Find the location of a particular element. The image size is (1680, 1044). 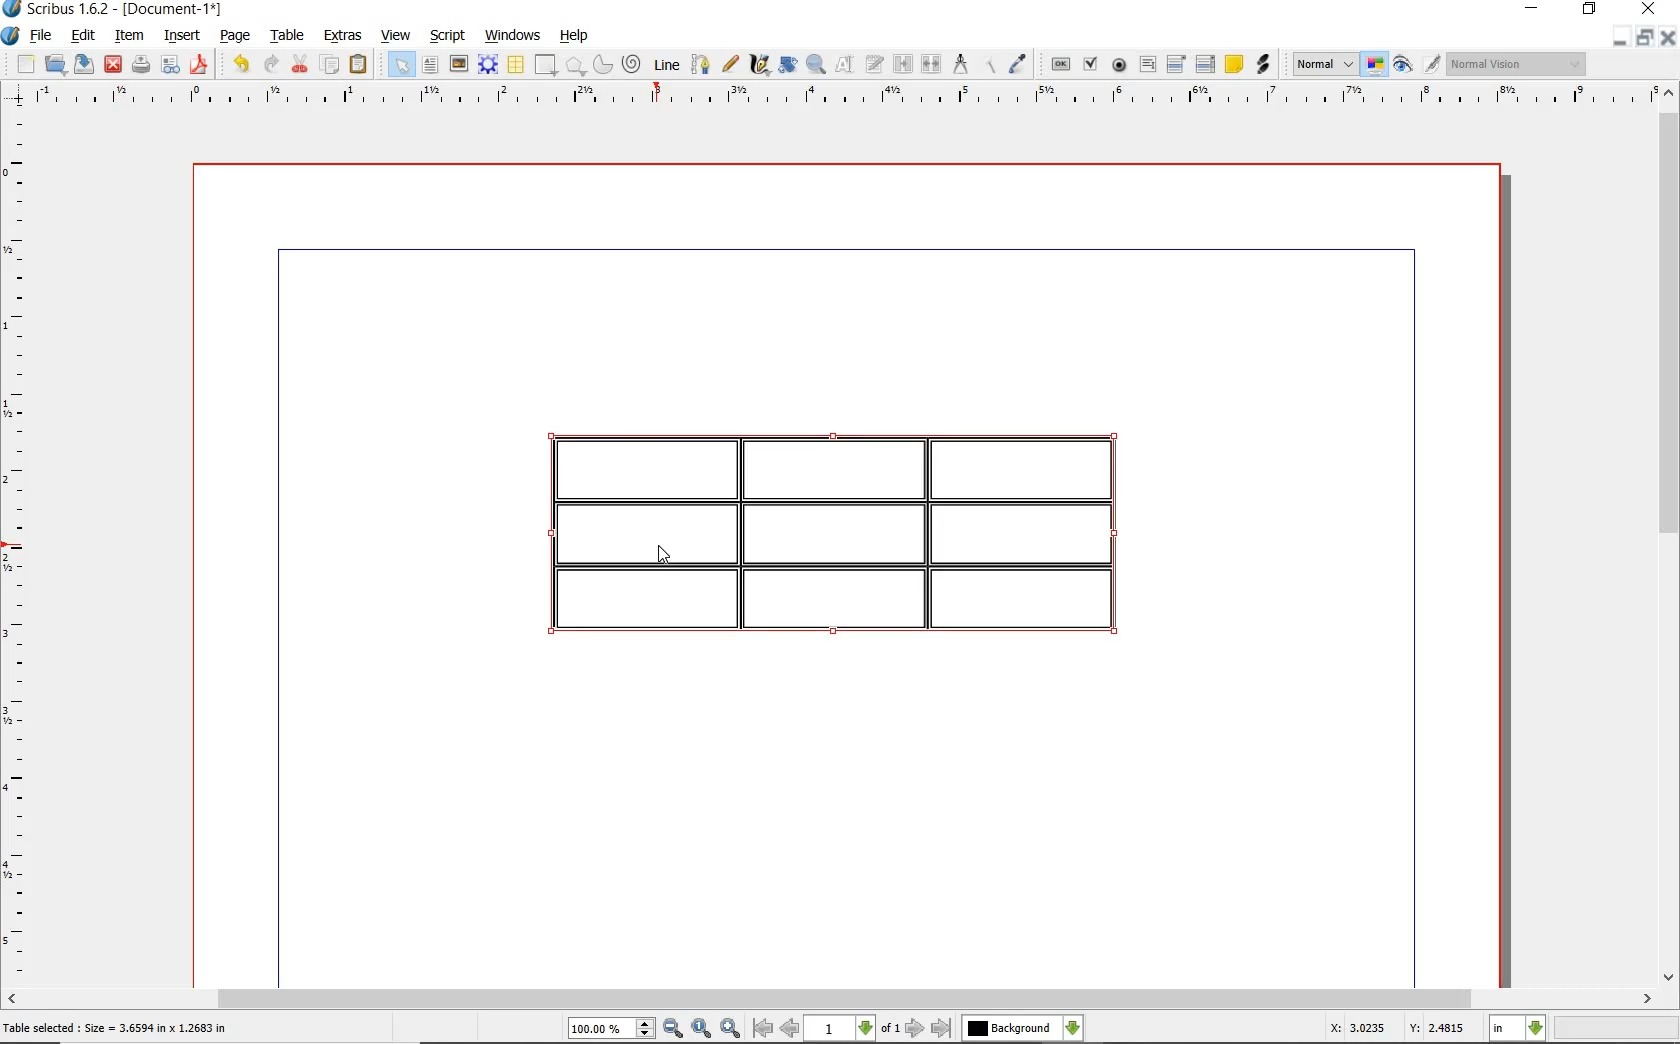

table is located at coordinates (516, 66).